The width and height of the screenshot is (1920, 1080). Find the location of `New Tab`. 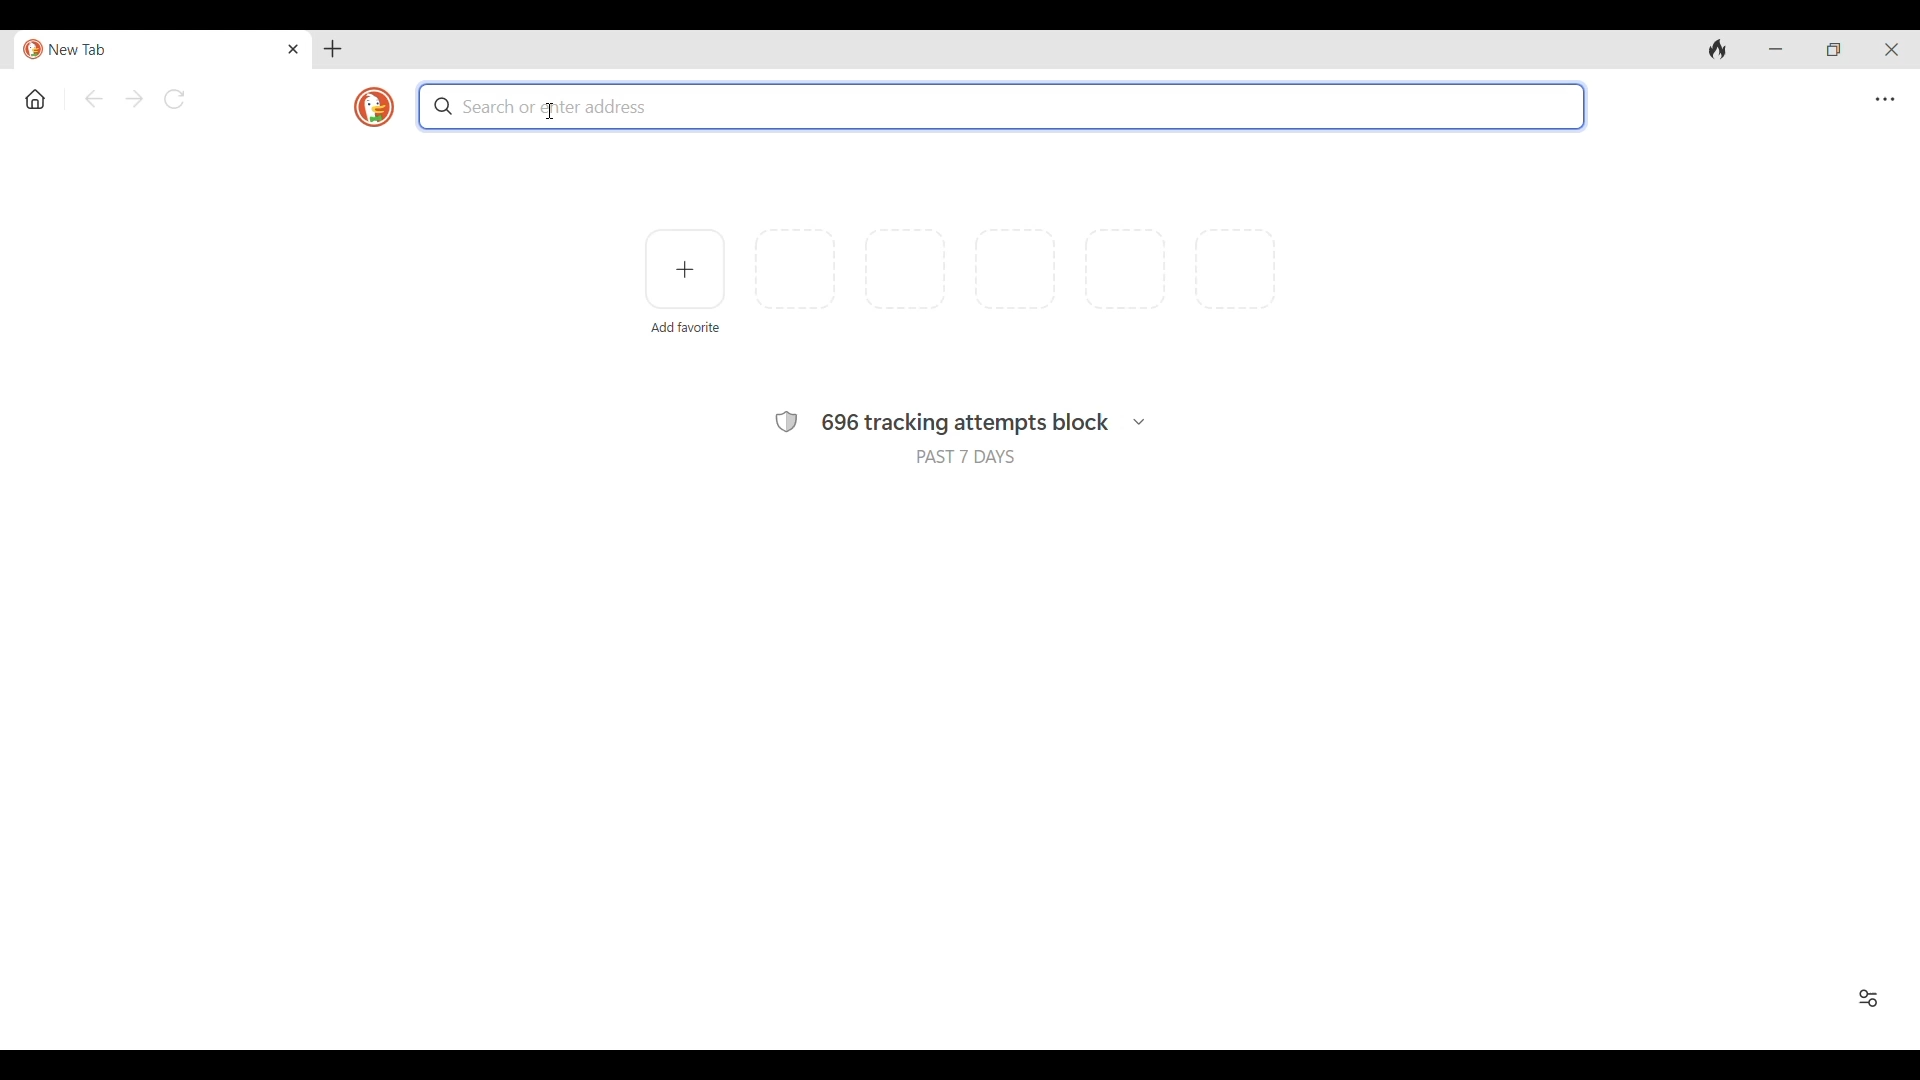

New Tab is located at coordinates (147, 50).